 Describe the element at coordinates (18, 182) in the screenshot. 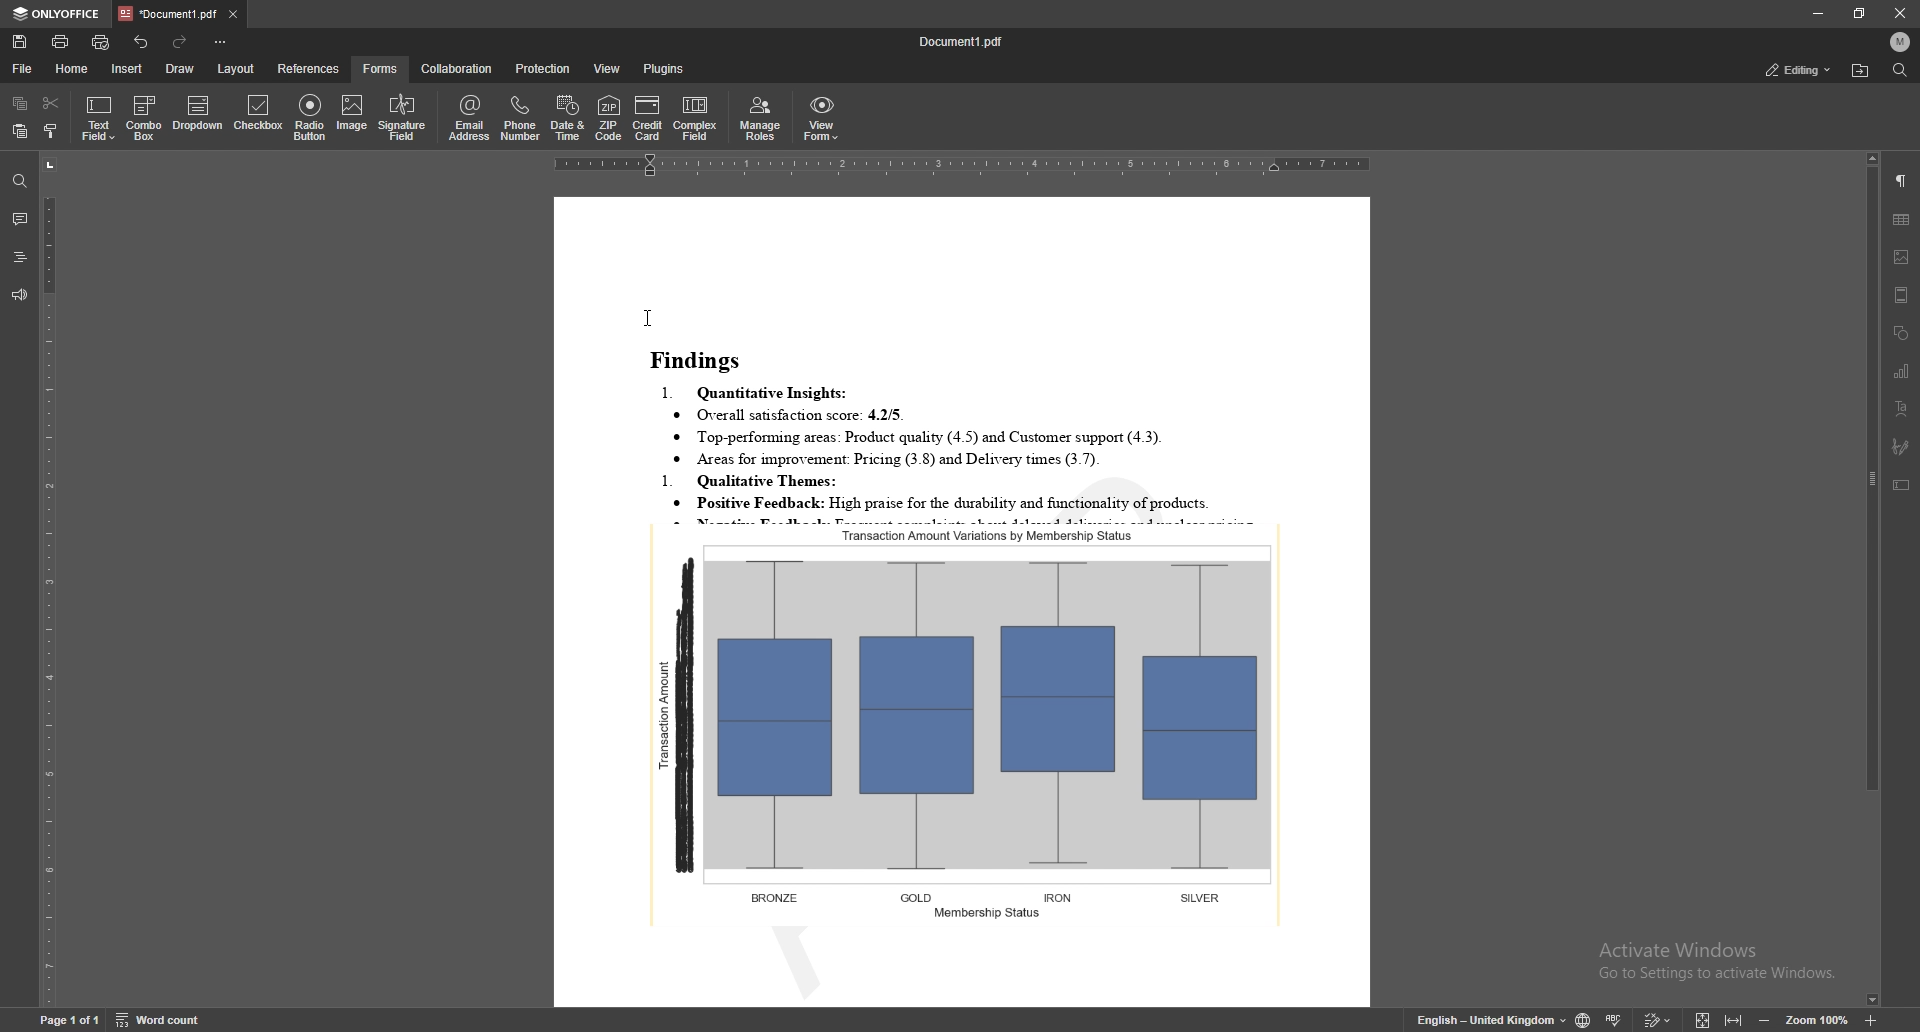

I see `find` at that location.